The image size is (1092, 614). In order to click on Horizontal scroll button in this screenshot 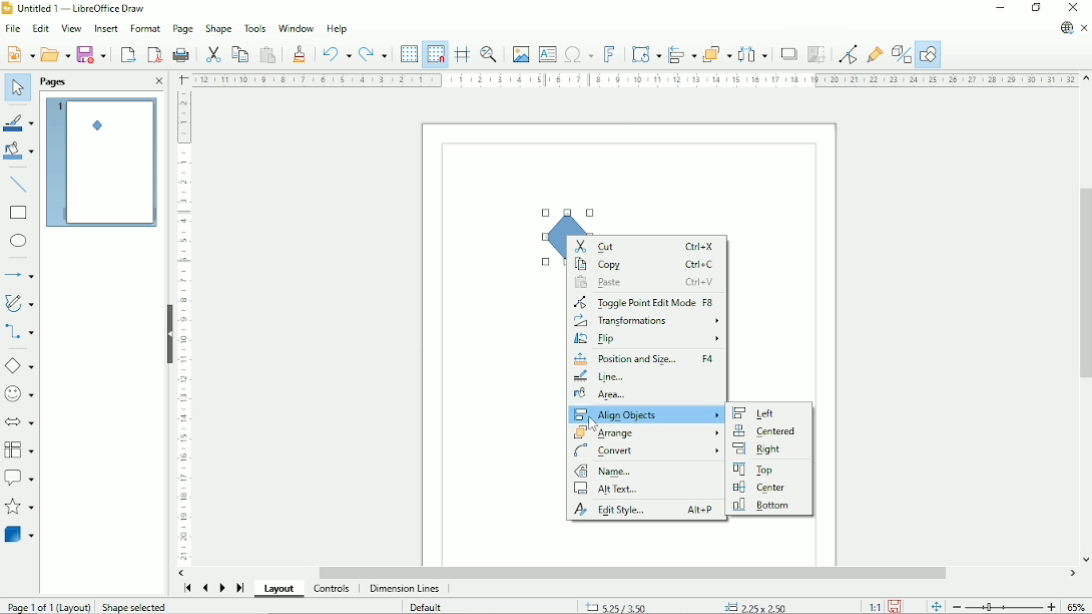, I will do `click(1073, 575)`.